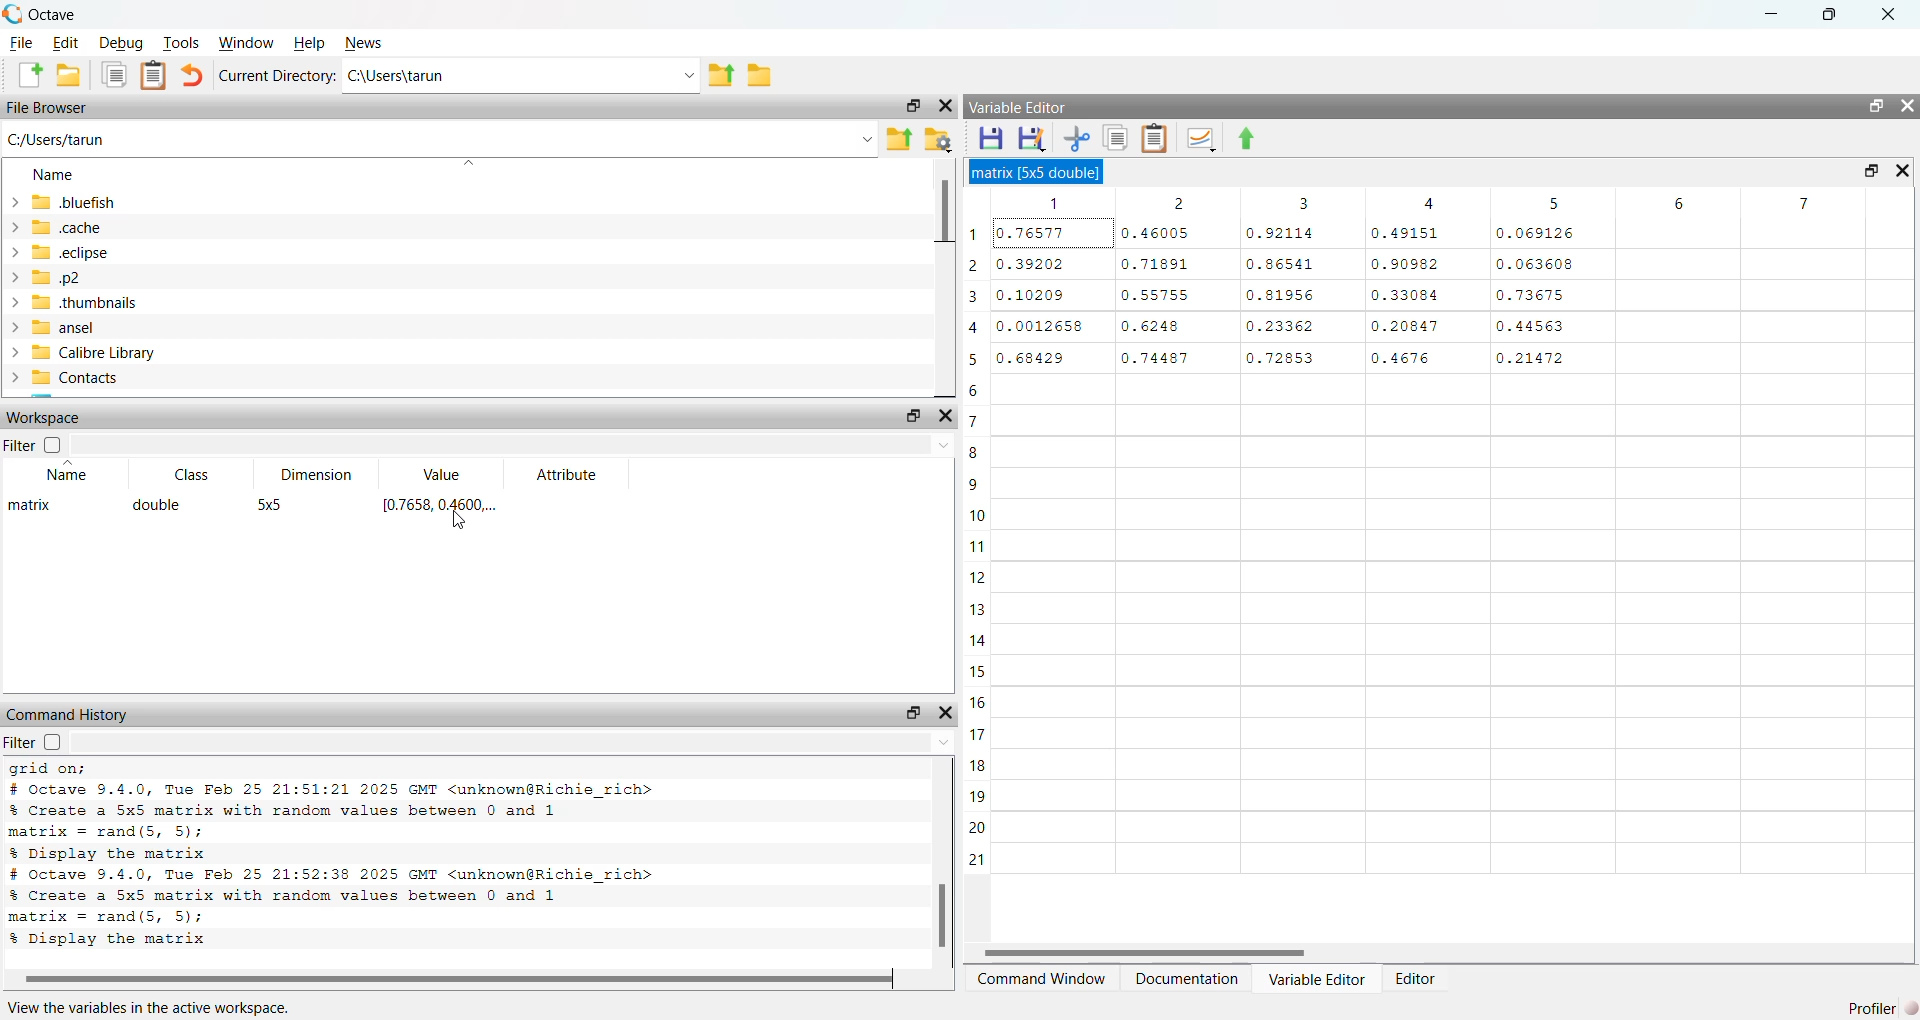 This screenshot has height=1020, width=1920. What do you see at coordinates (66, 202) in the screenshot?
I see `bluefish` at bounding box center [66, 202].